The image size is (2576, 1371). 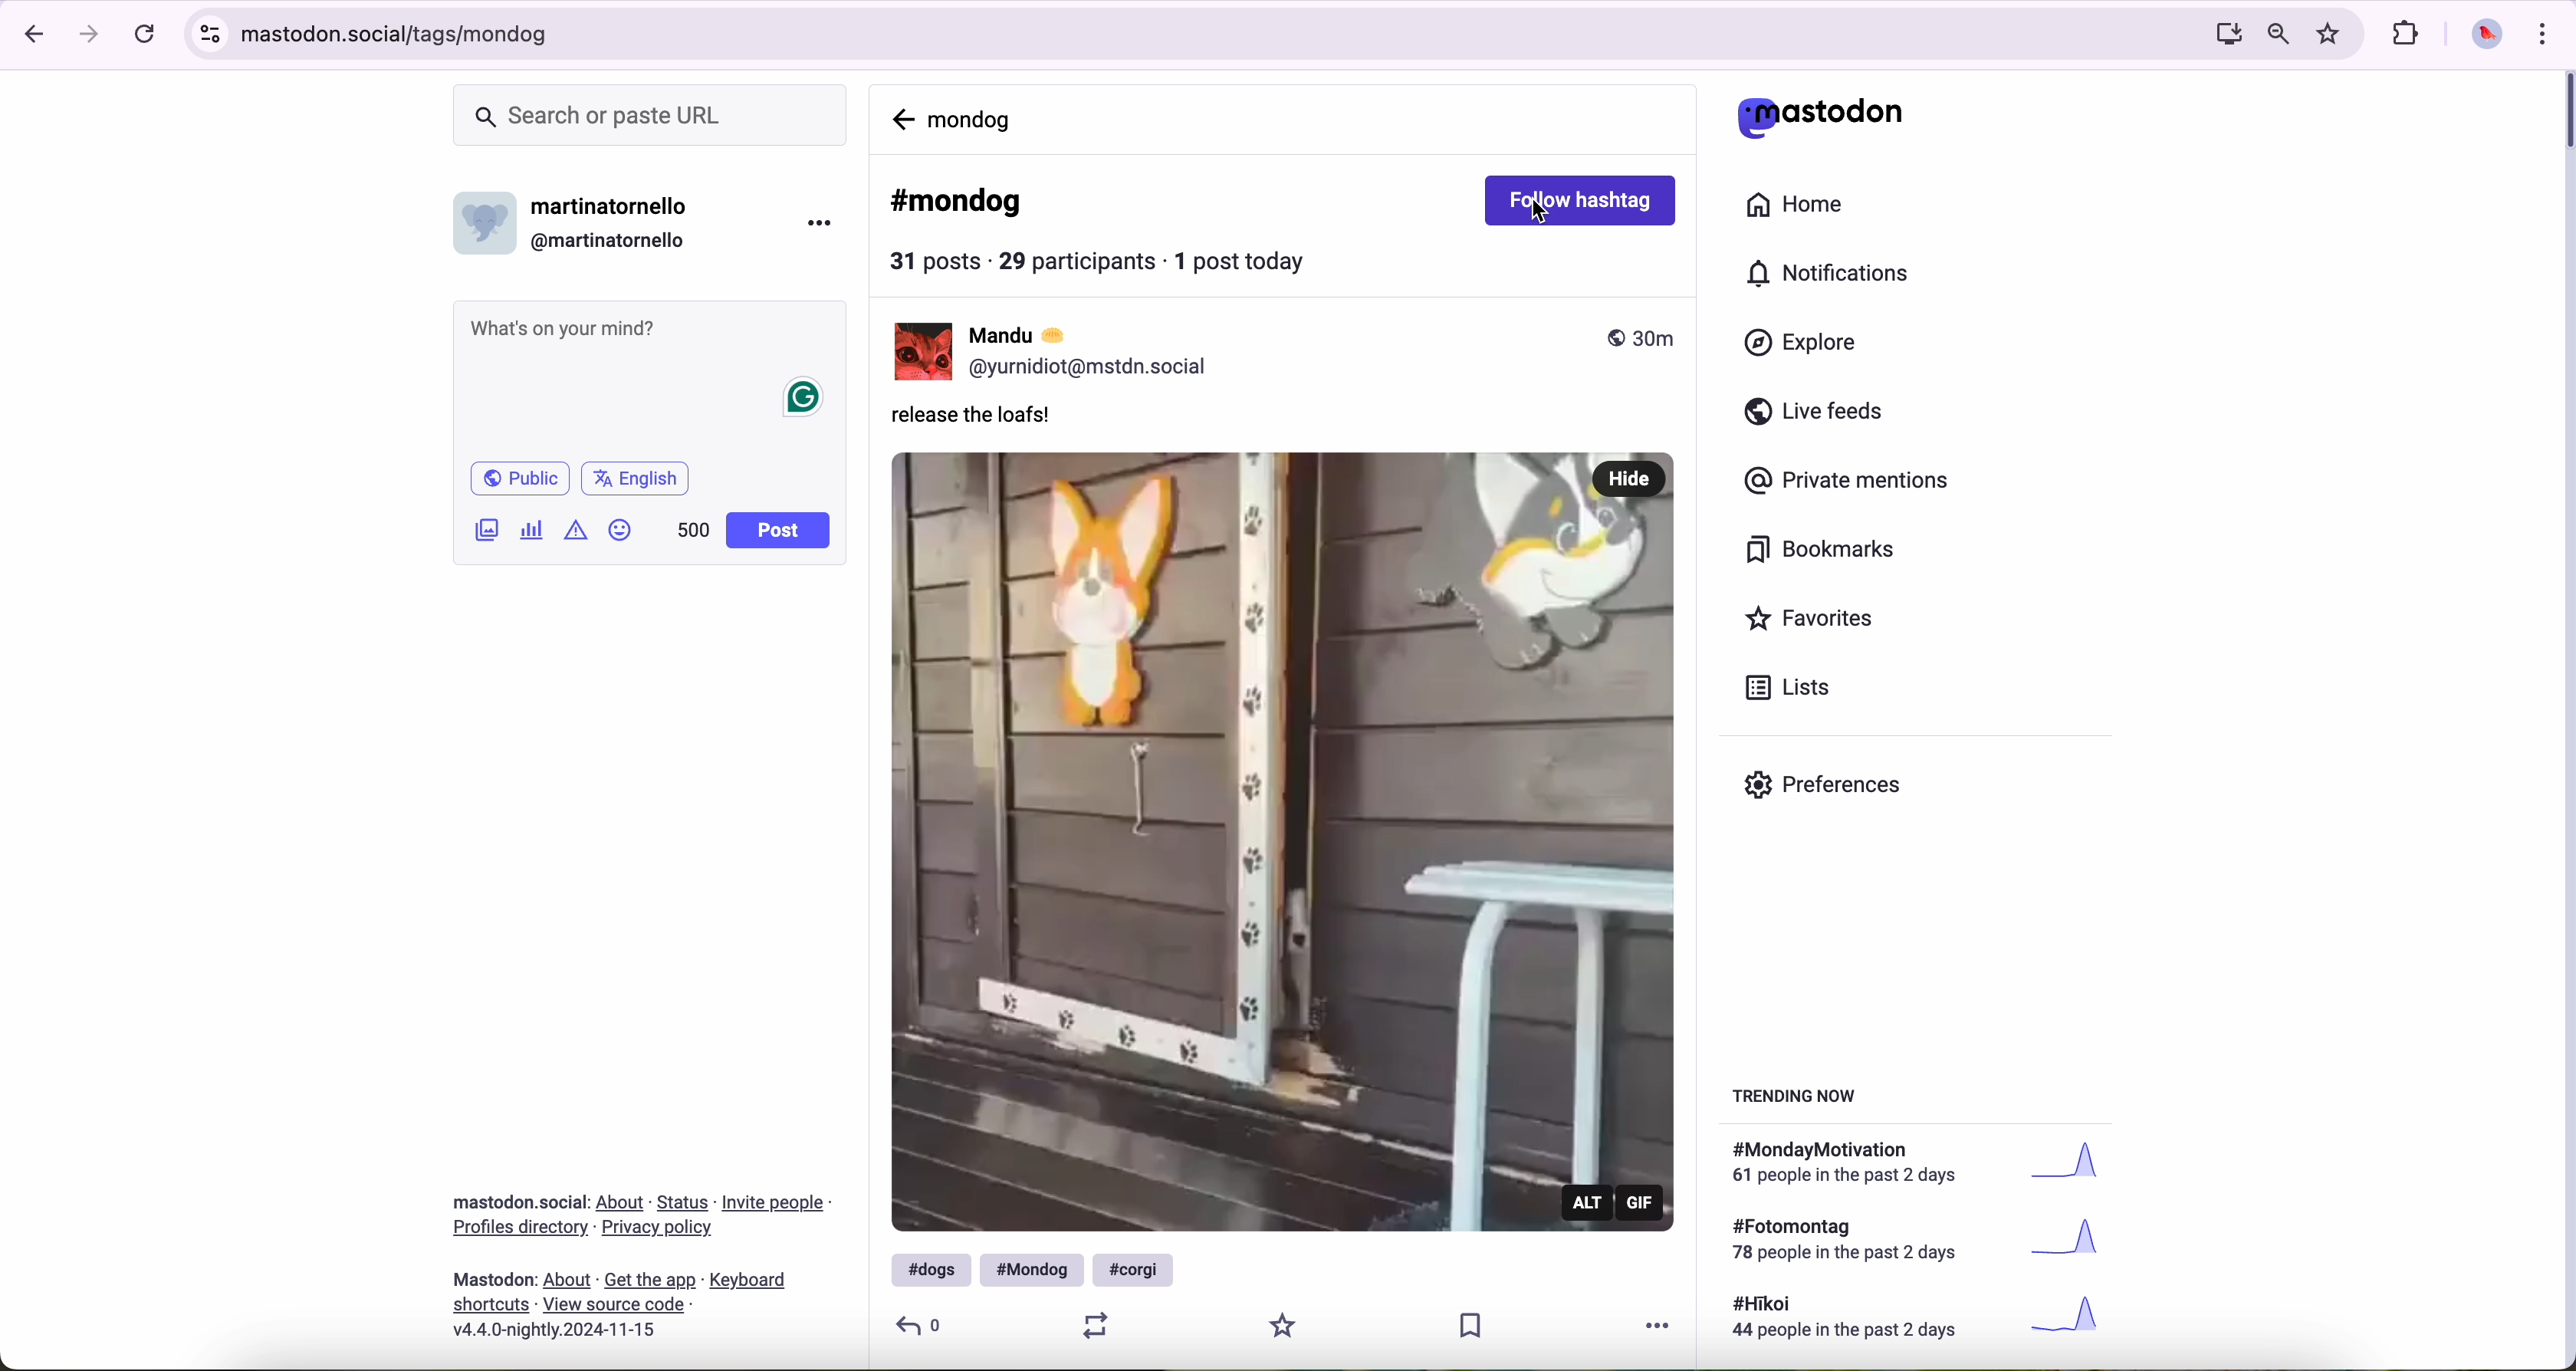 What do you see at coordinates (2487, 37) in the screenshot?
I see `profile picture` at bounding box center [2487, 37].